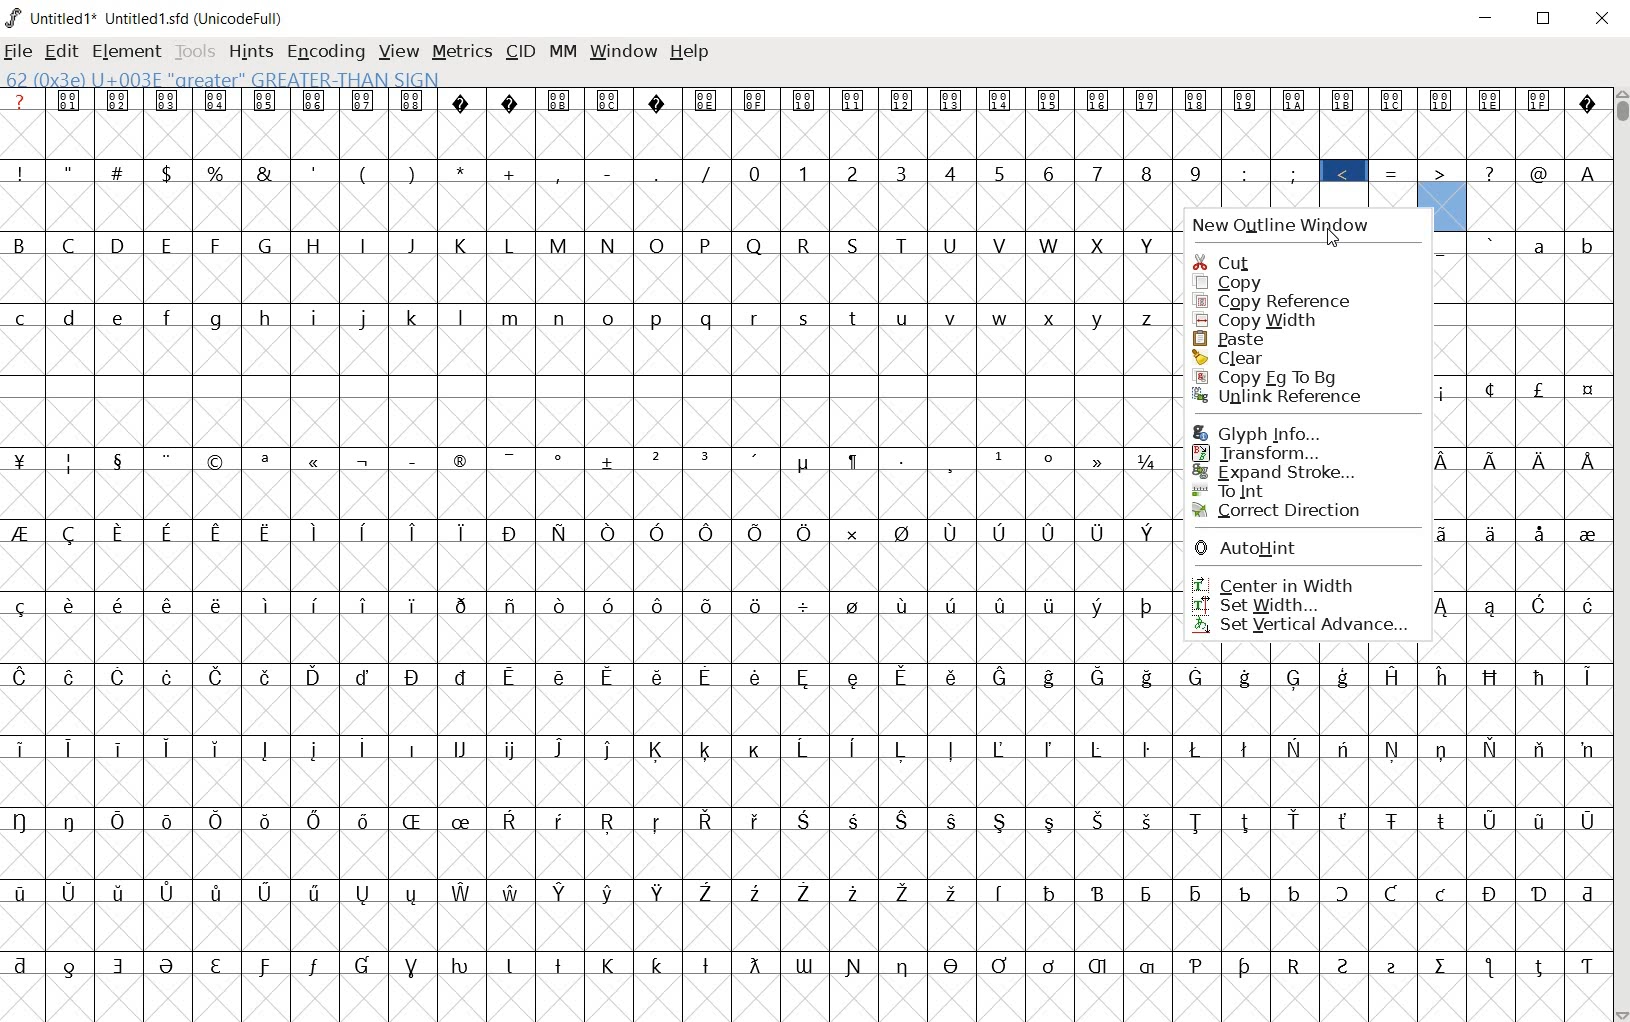  I want to click on Unlink Reference, so click(1290, 396).